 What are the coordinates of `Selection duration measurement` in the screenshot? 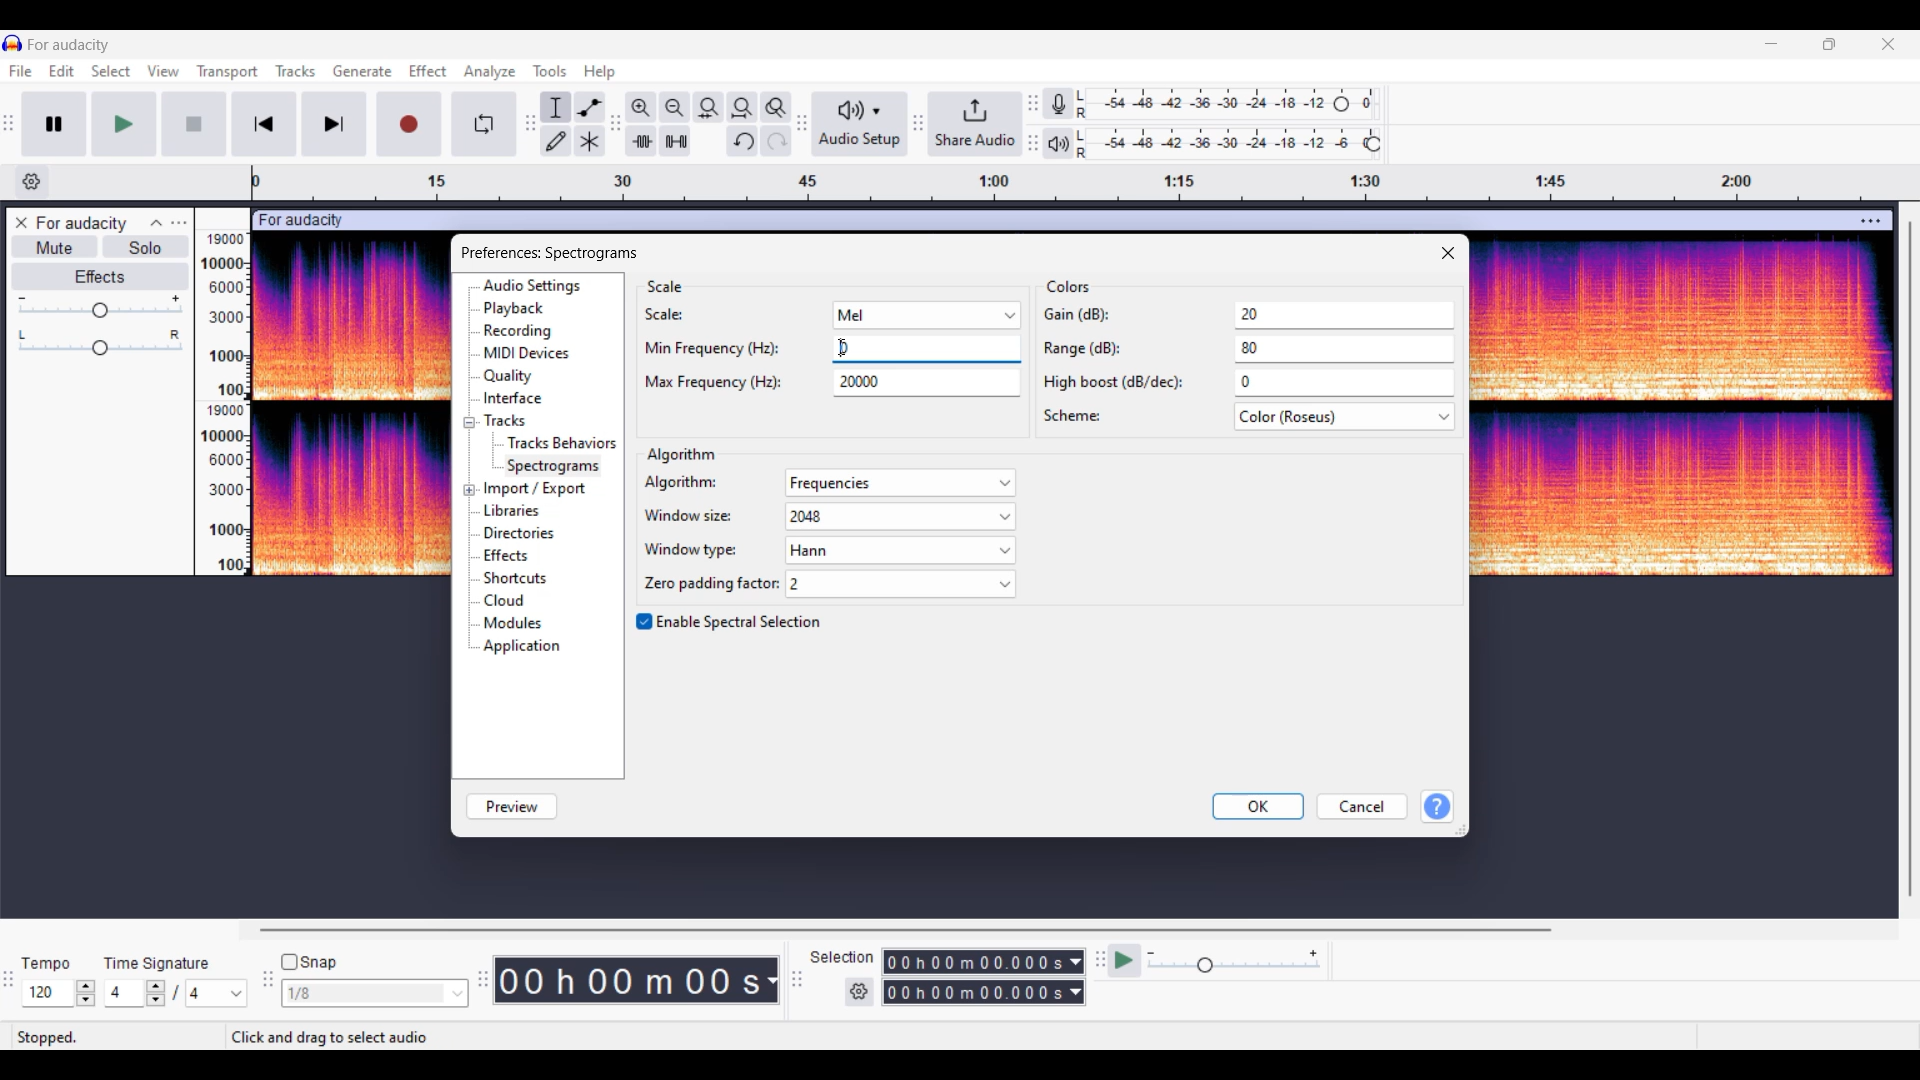 It's located at (1076, 977).